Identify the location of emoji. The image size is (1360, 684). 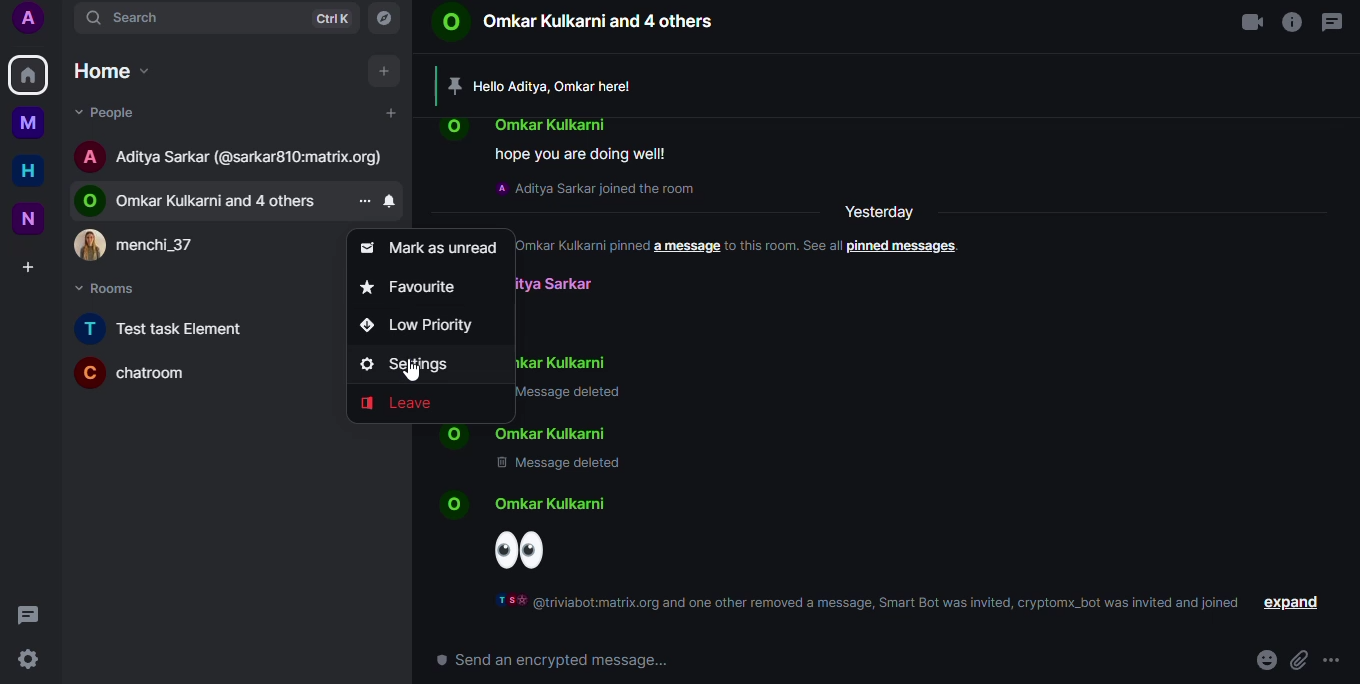
(520, 551).